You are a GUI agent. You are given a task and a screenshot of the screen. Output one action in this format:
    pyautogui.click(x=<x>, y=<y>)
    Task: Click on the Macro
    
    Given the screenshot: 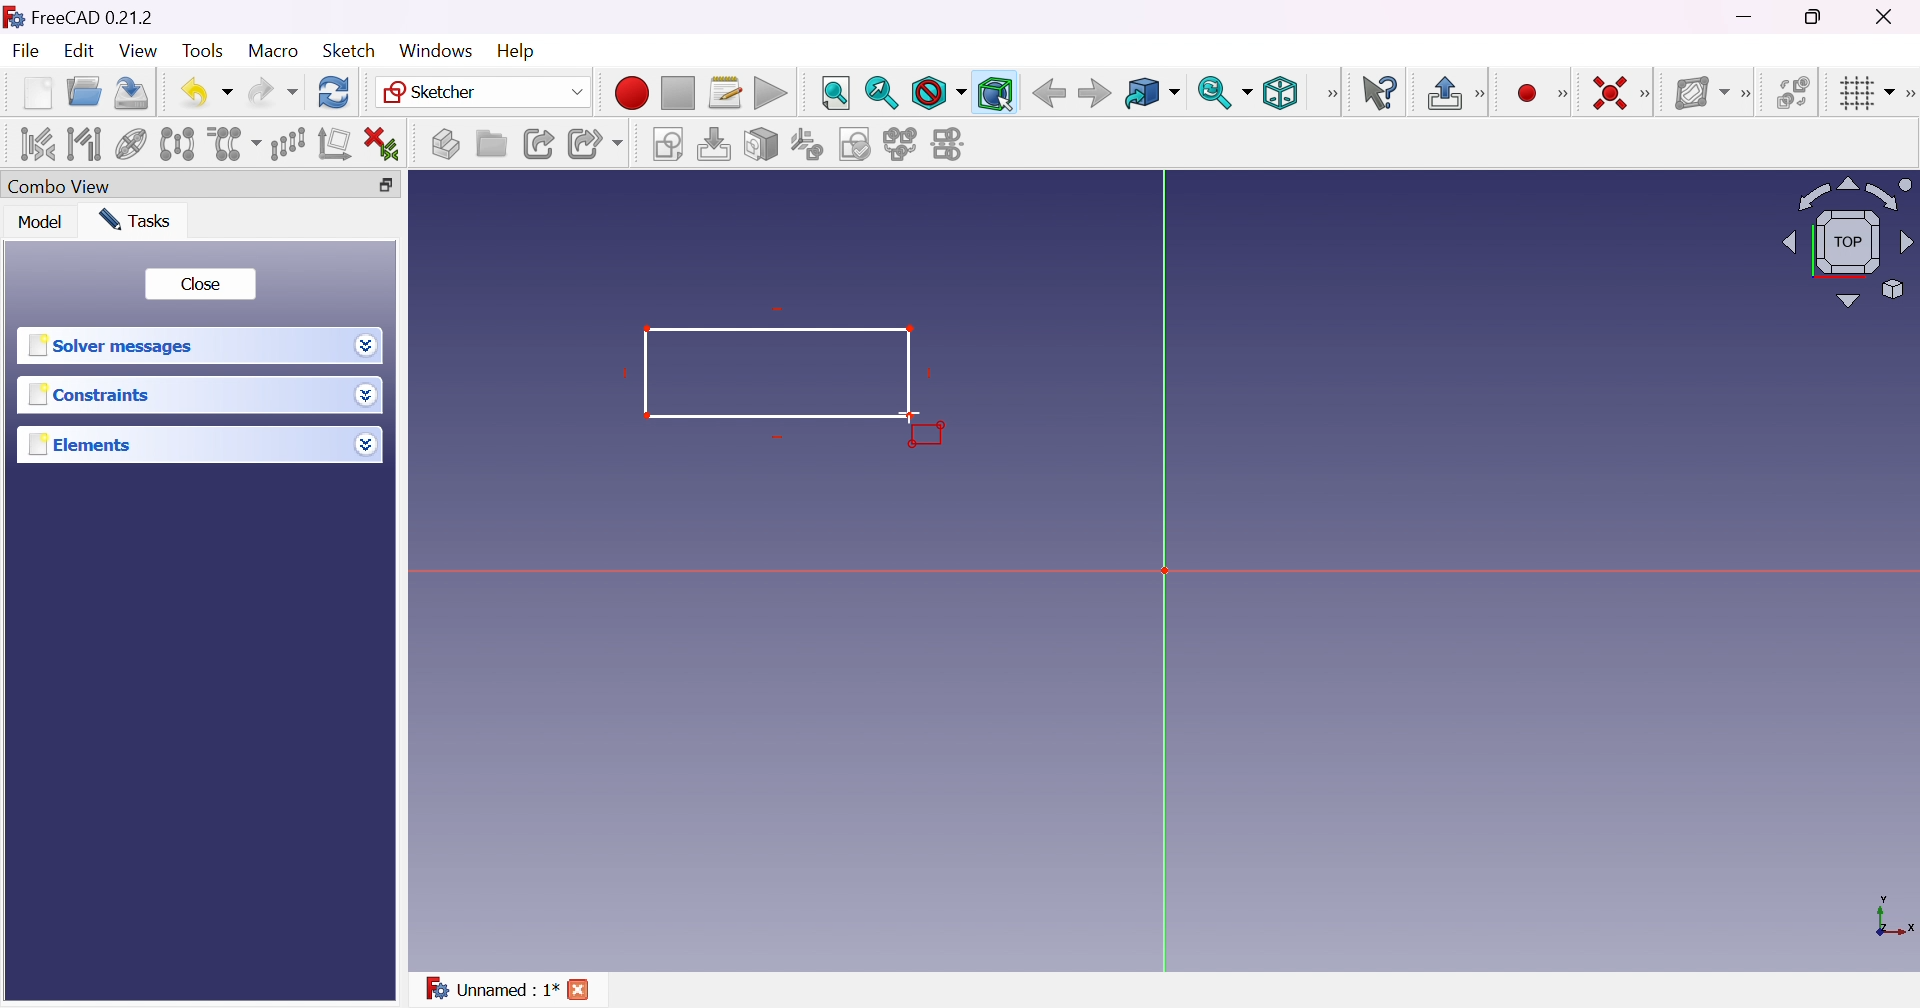 What is the action you would take?
    pyautogui.click(x=273, y=53)
    